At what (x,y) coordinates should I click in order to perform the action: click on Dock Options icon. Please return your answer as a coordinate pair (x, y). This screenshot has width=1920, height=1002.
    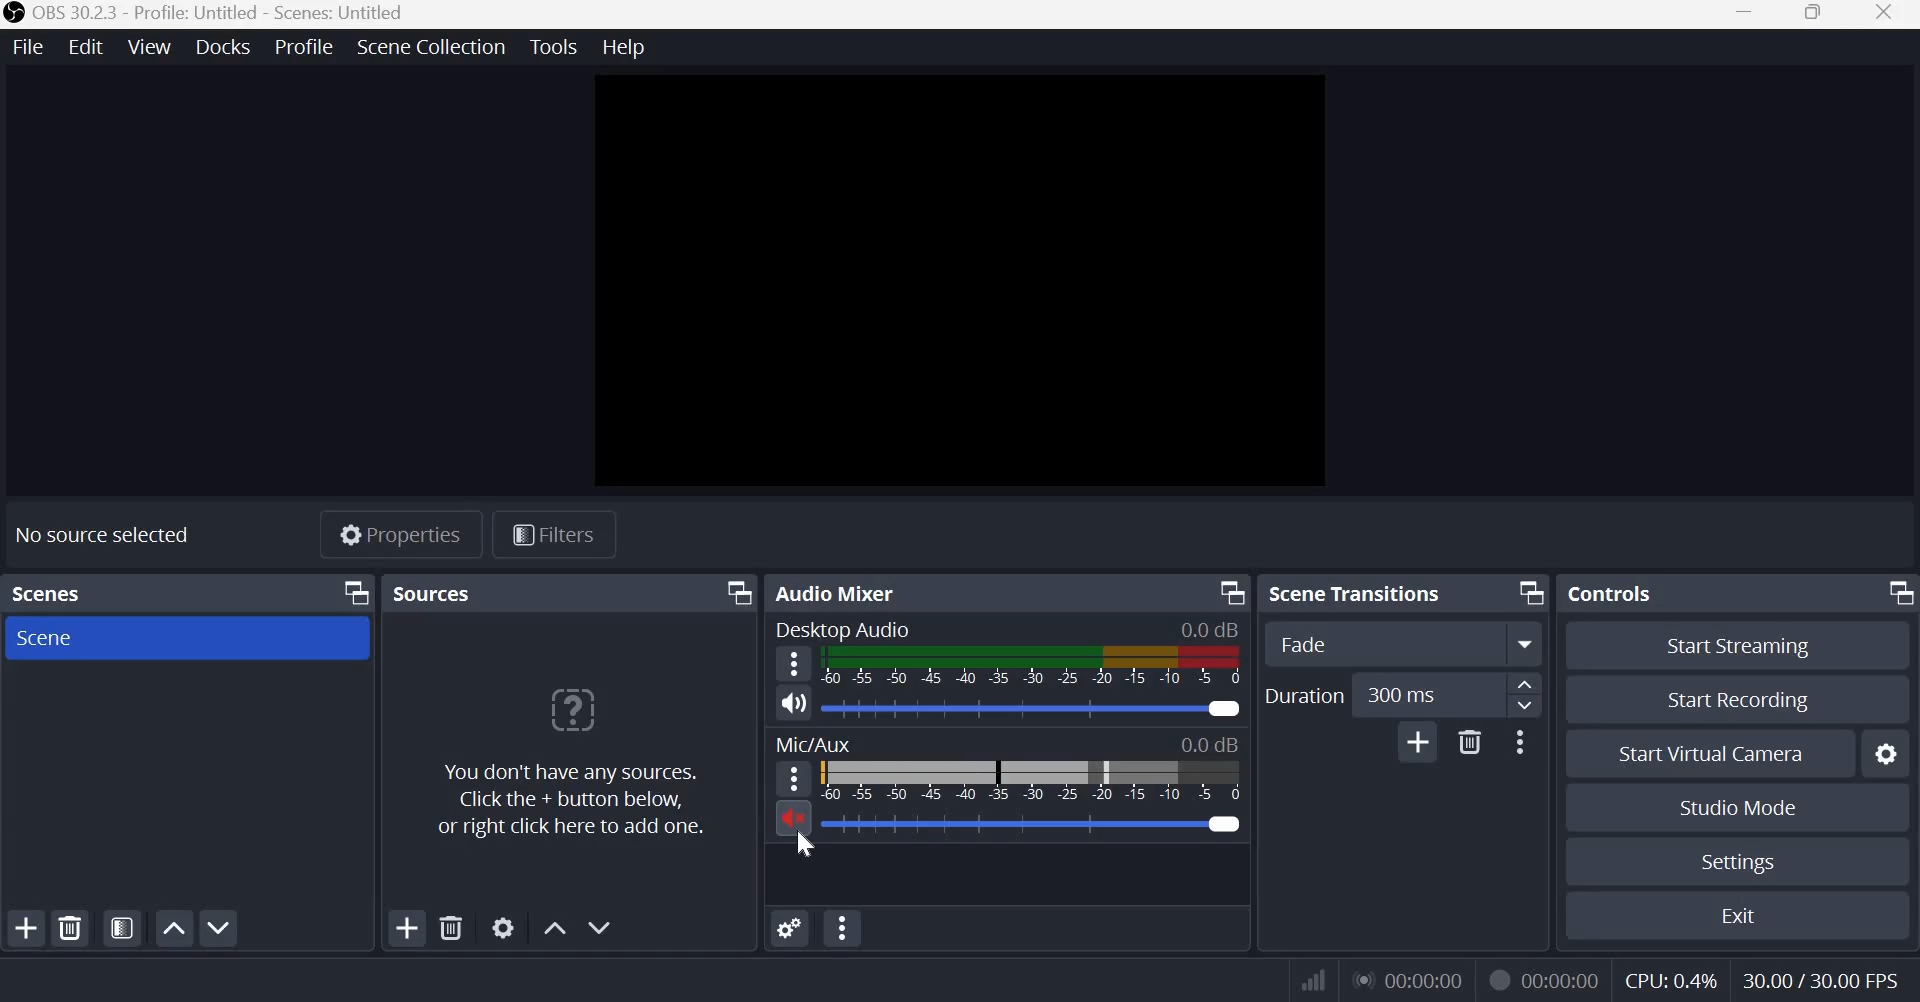
    Looking at the image, I should click on (1891, 596).